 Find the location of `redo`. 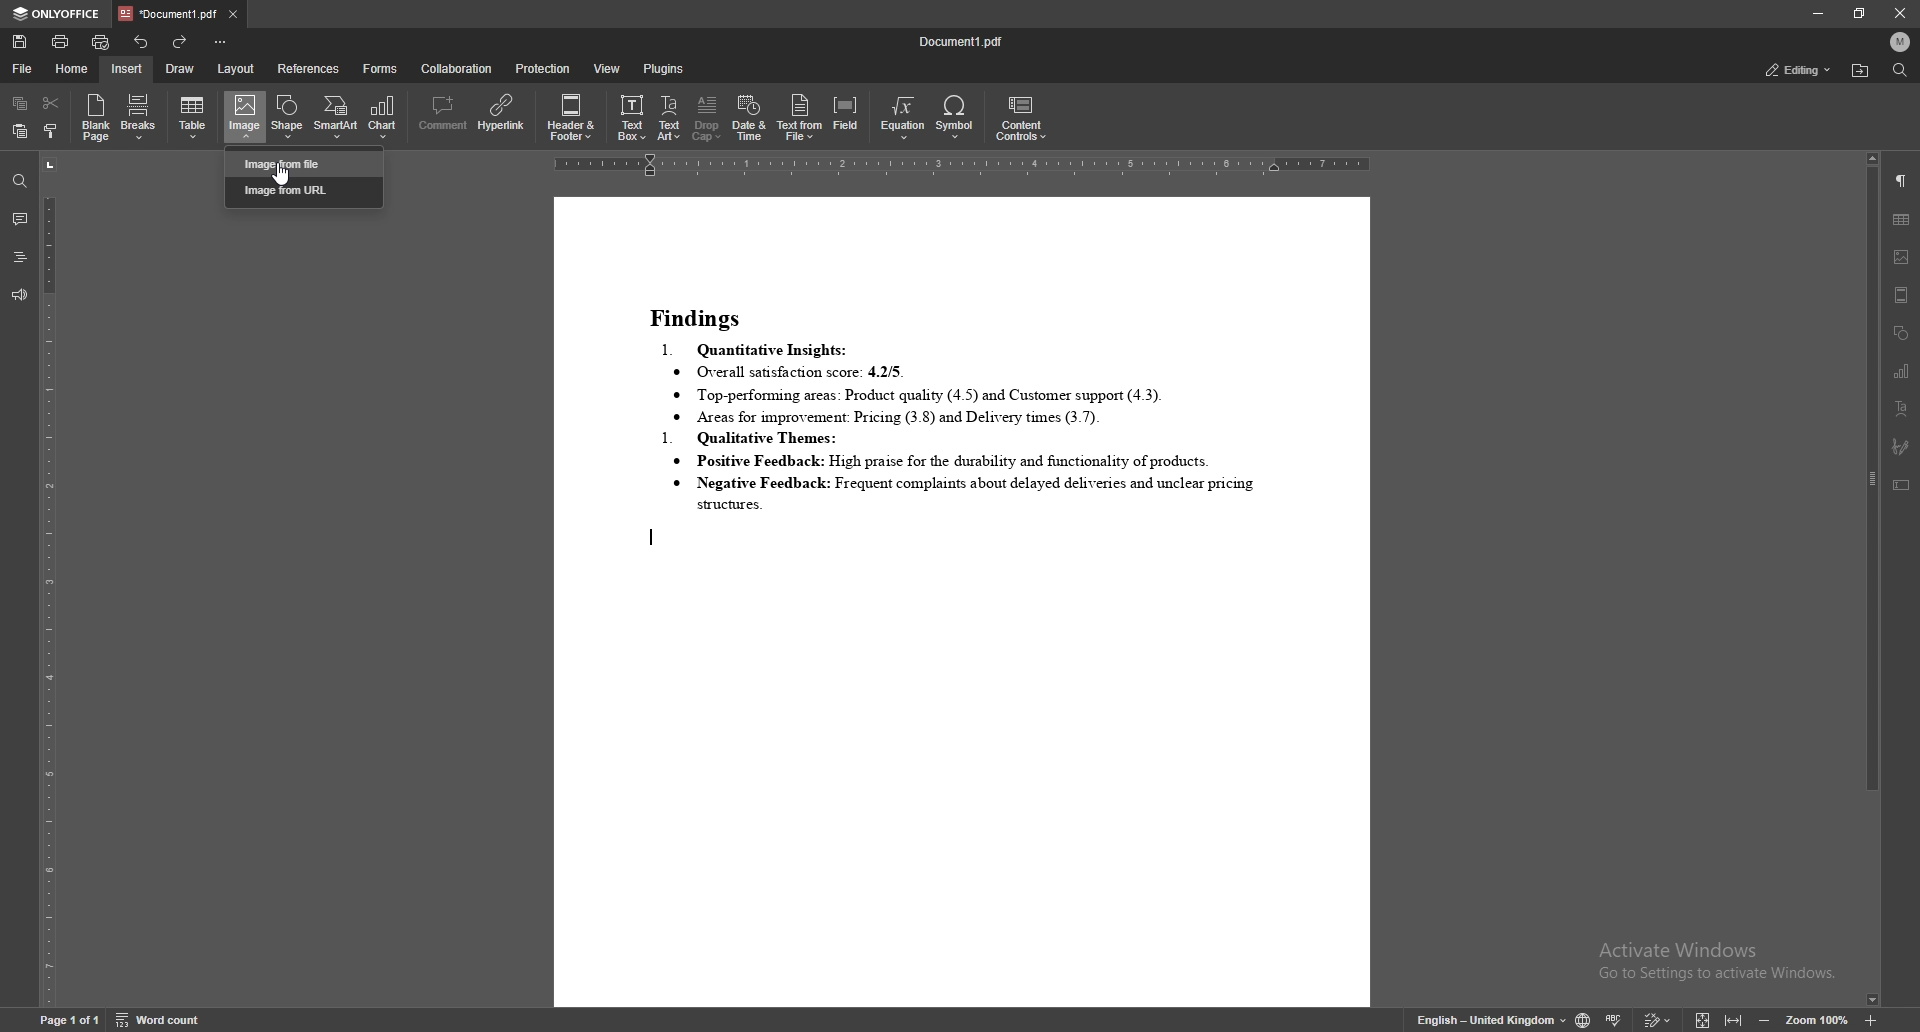

redo is located at coordinates (182, 41).